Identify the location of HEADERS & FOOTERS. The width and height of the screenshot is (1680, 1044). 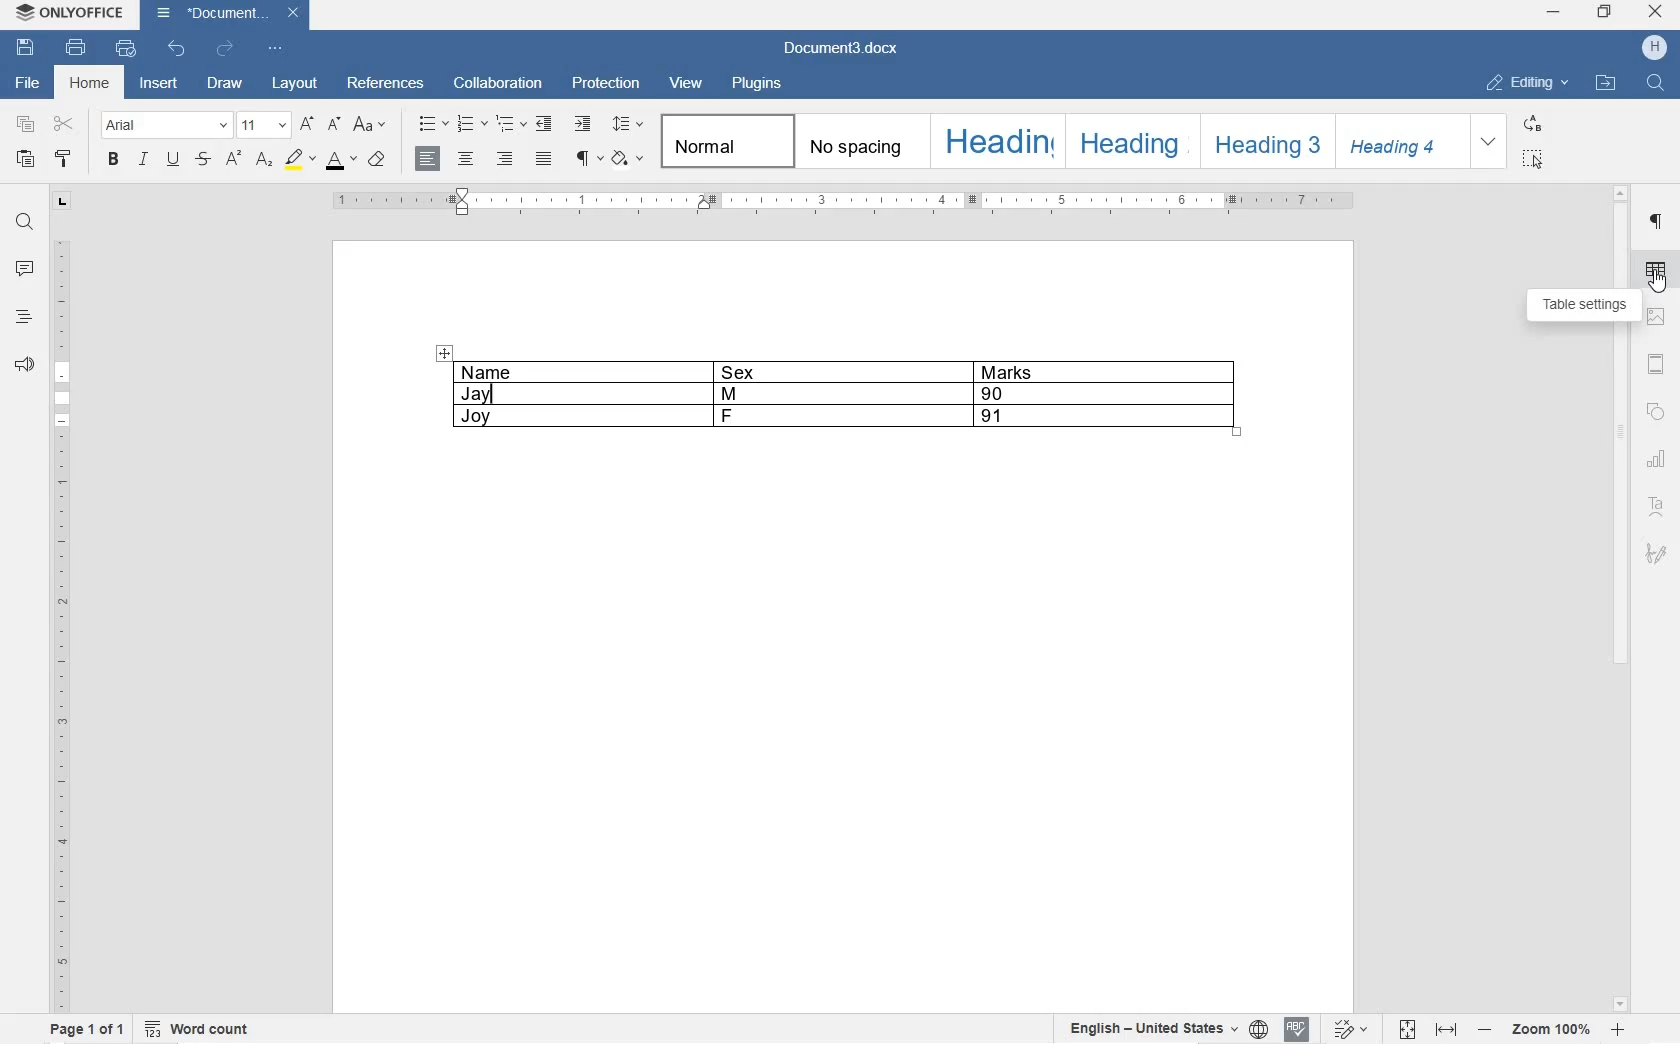
(1656, 362).